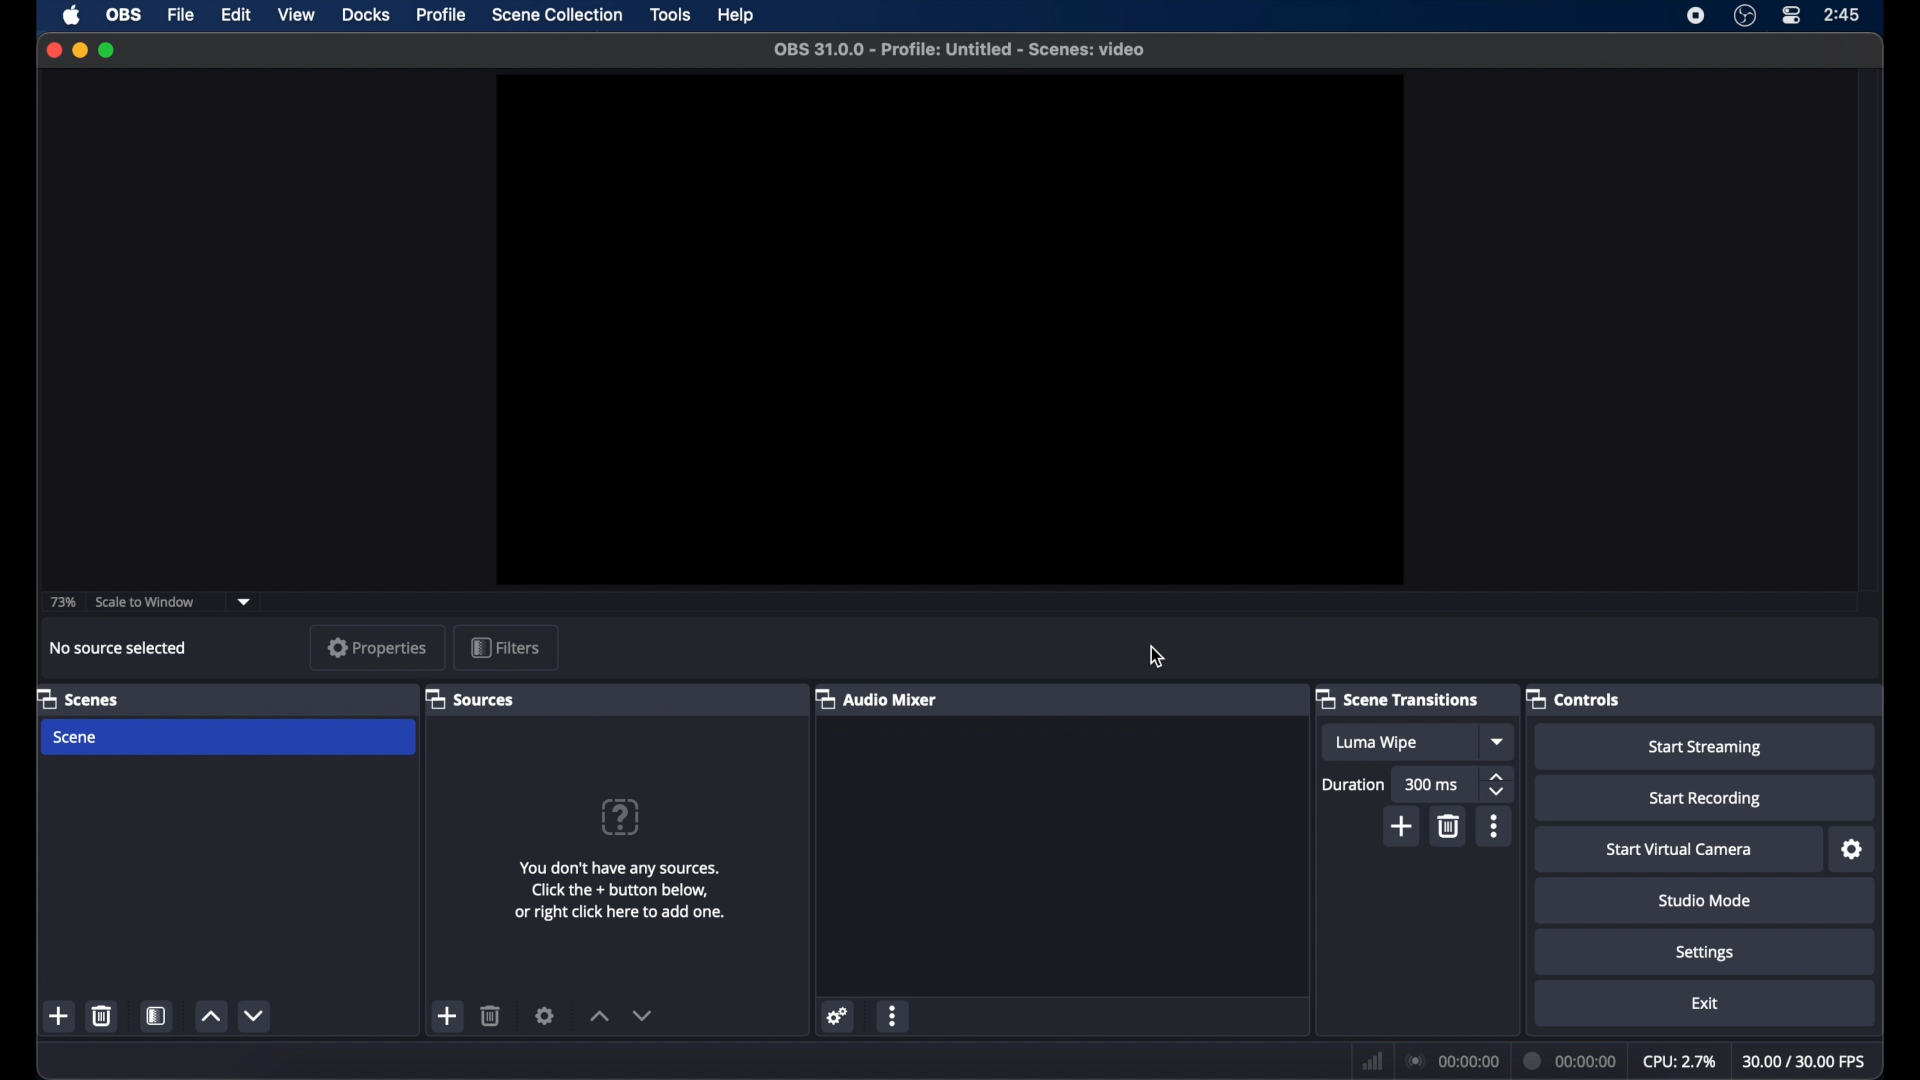 The image size is (1920, 1080). I want to click on filters, so click(504, 647).